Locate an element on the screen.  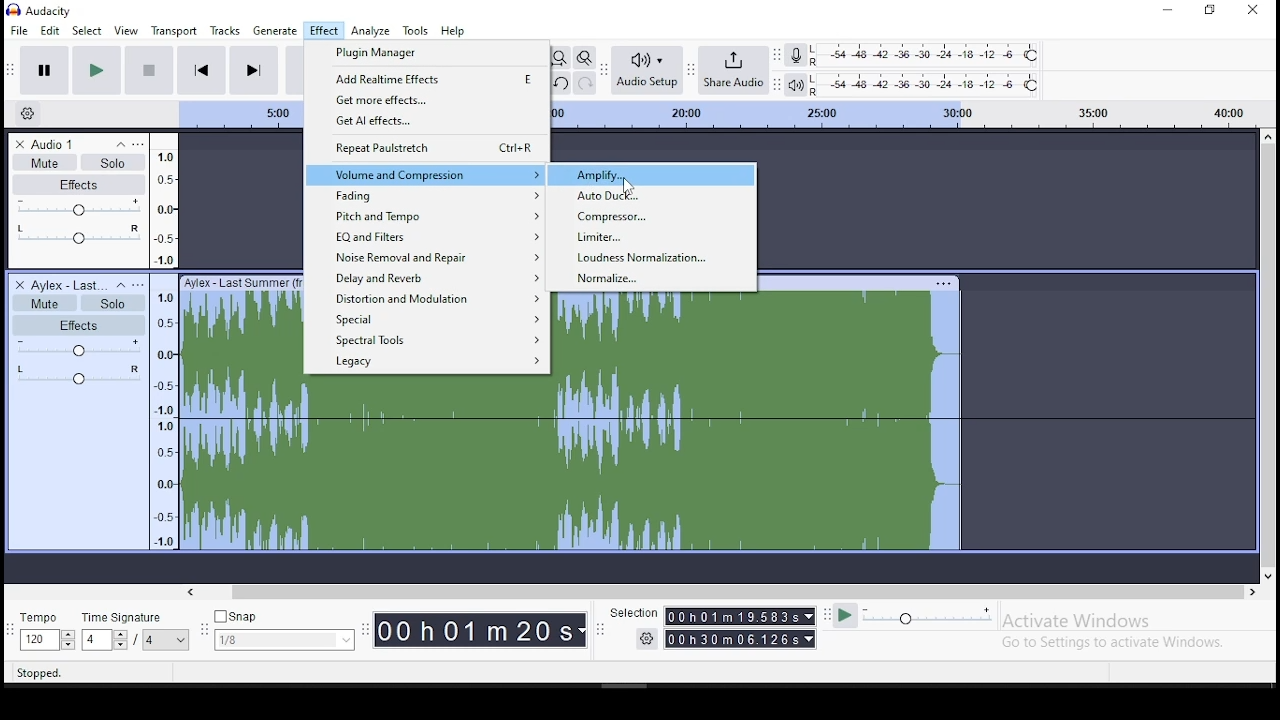
time is located at coordinates (740, 629).